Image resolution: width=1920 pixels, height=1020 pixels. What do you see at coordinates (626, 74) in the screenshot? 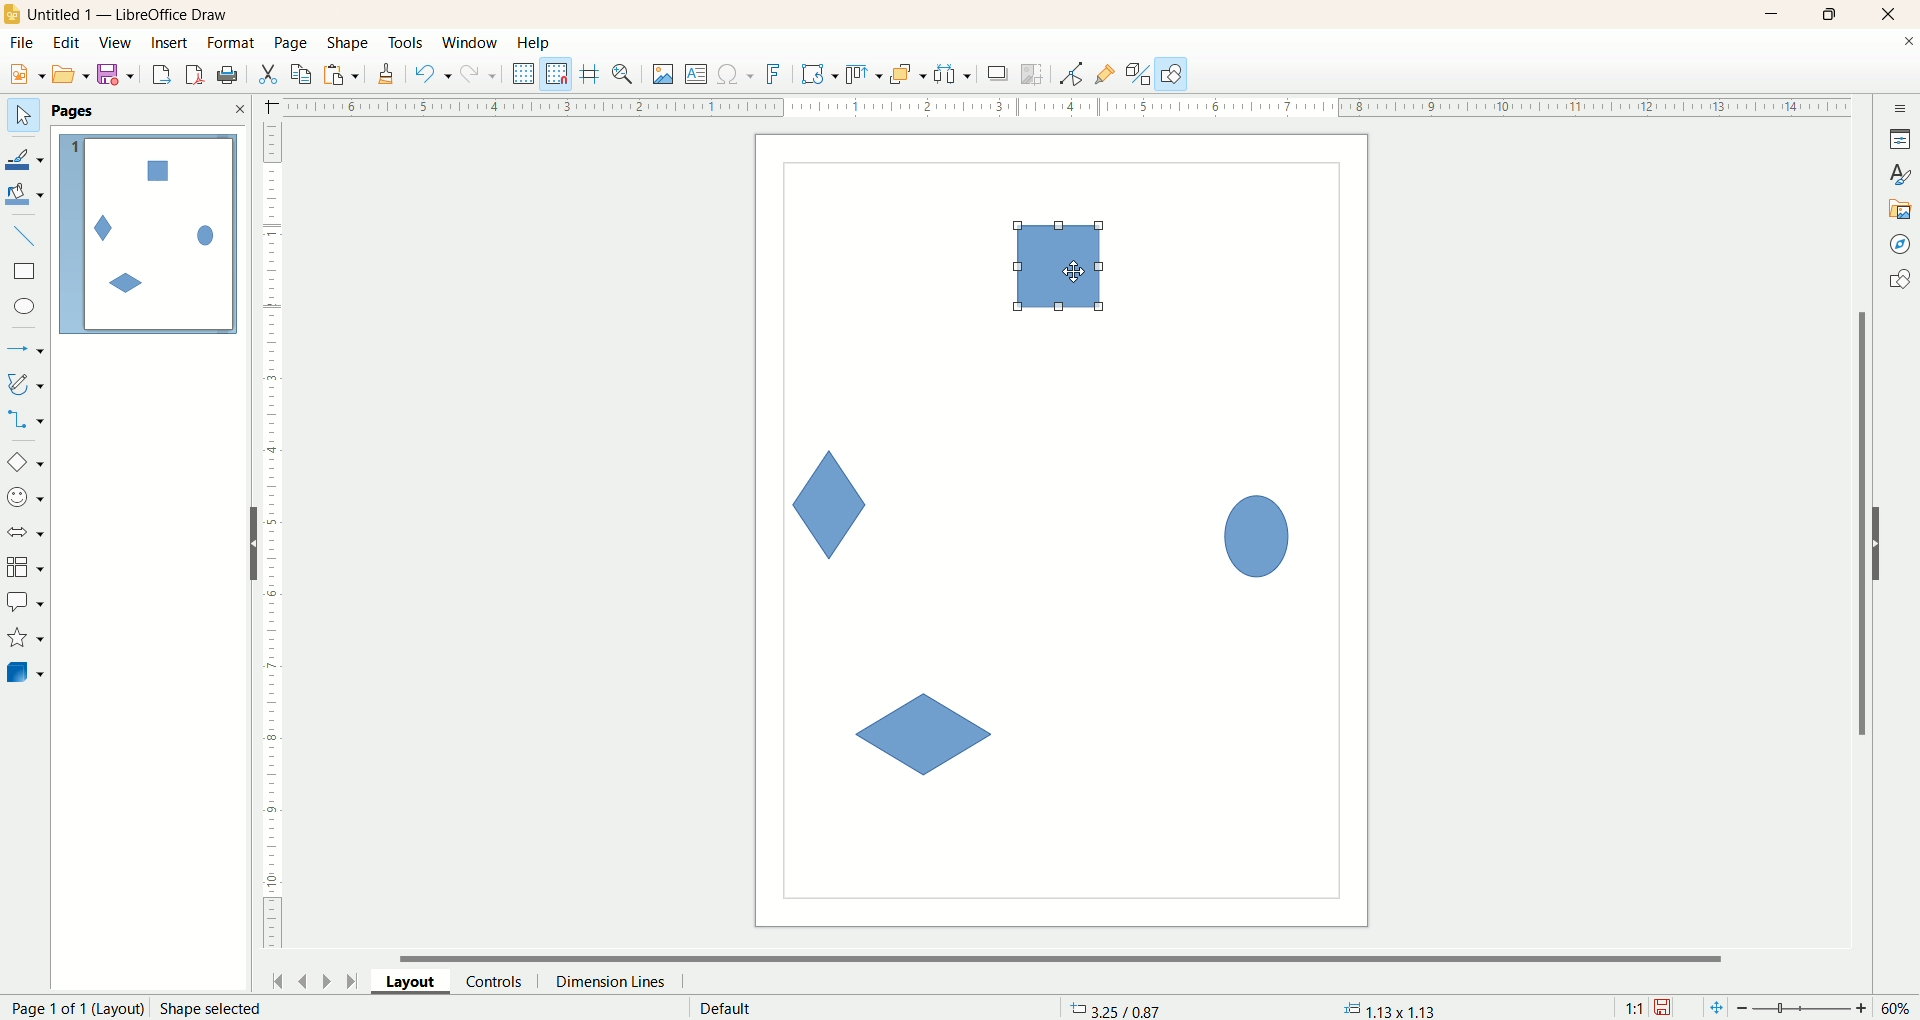
I see `zo` at bounding box center [626, 74].